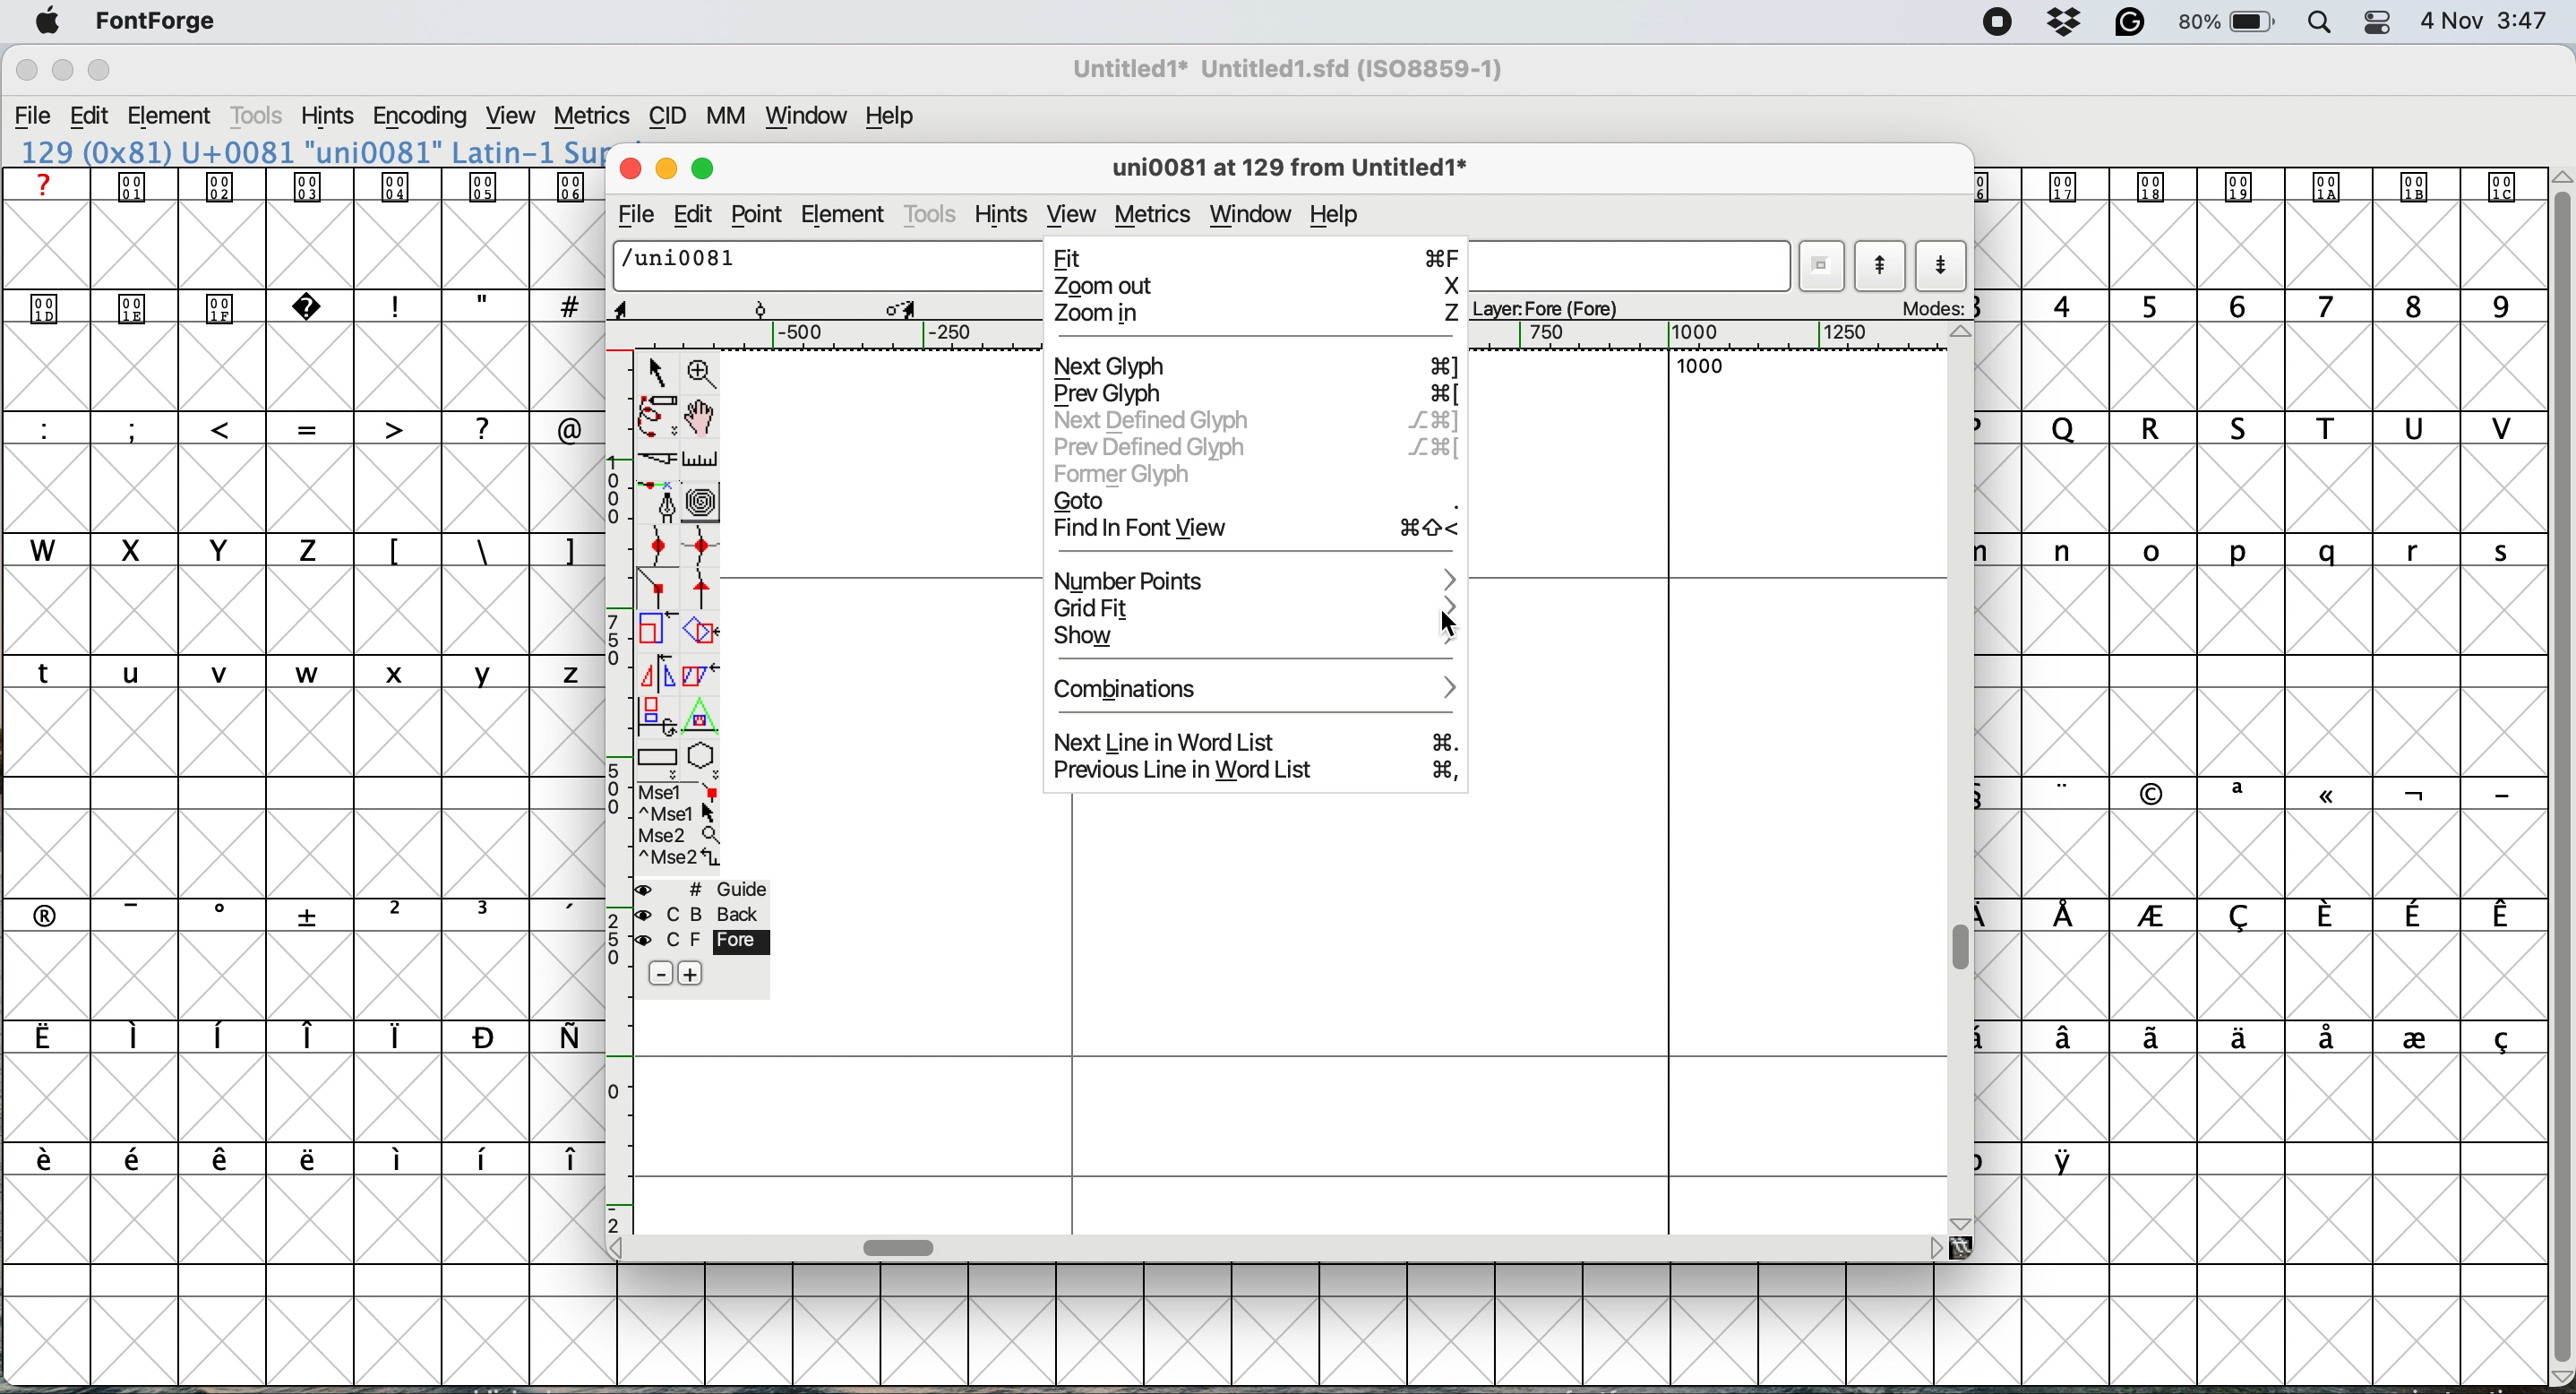 The width and height of the screenshot is (2576, 1394). I want to click on Scroll Button, so click(1935, 1249).